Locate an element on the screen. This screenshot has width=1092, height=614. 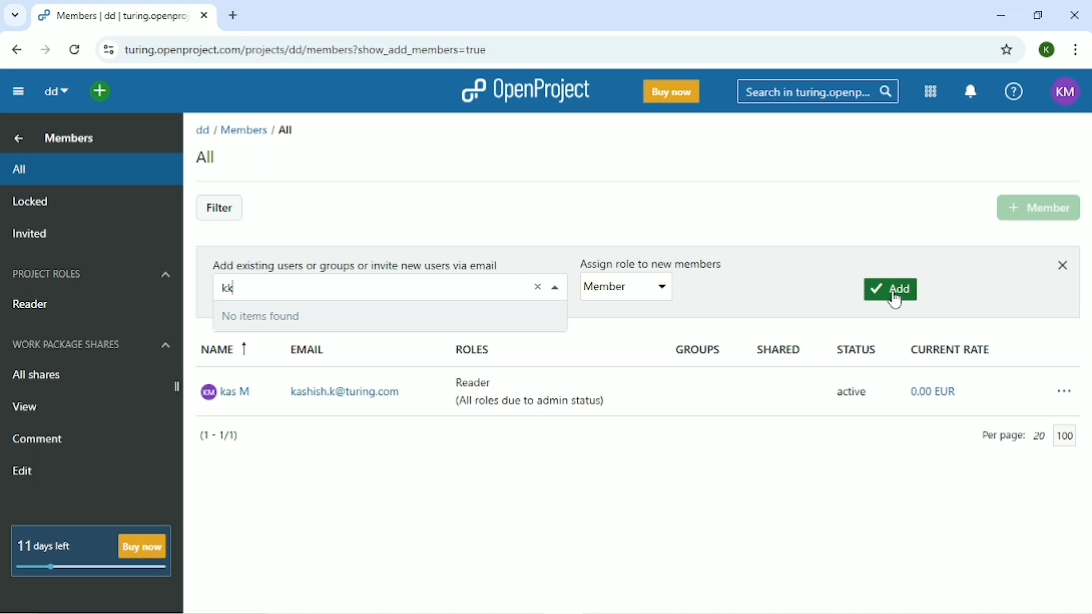
Reload this page is located at coordinates (74, 48).